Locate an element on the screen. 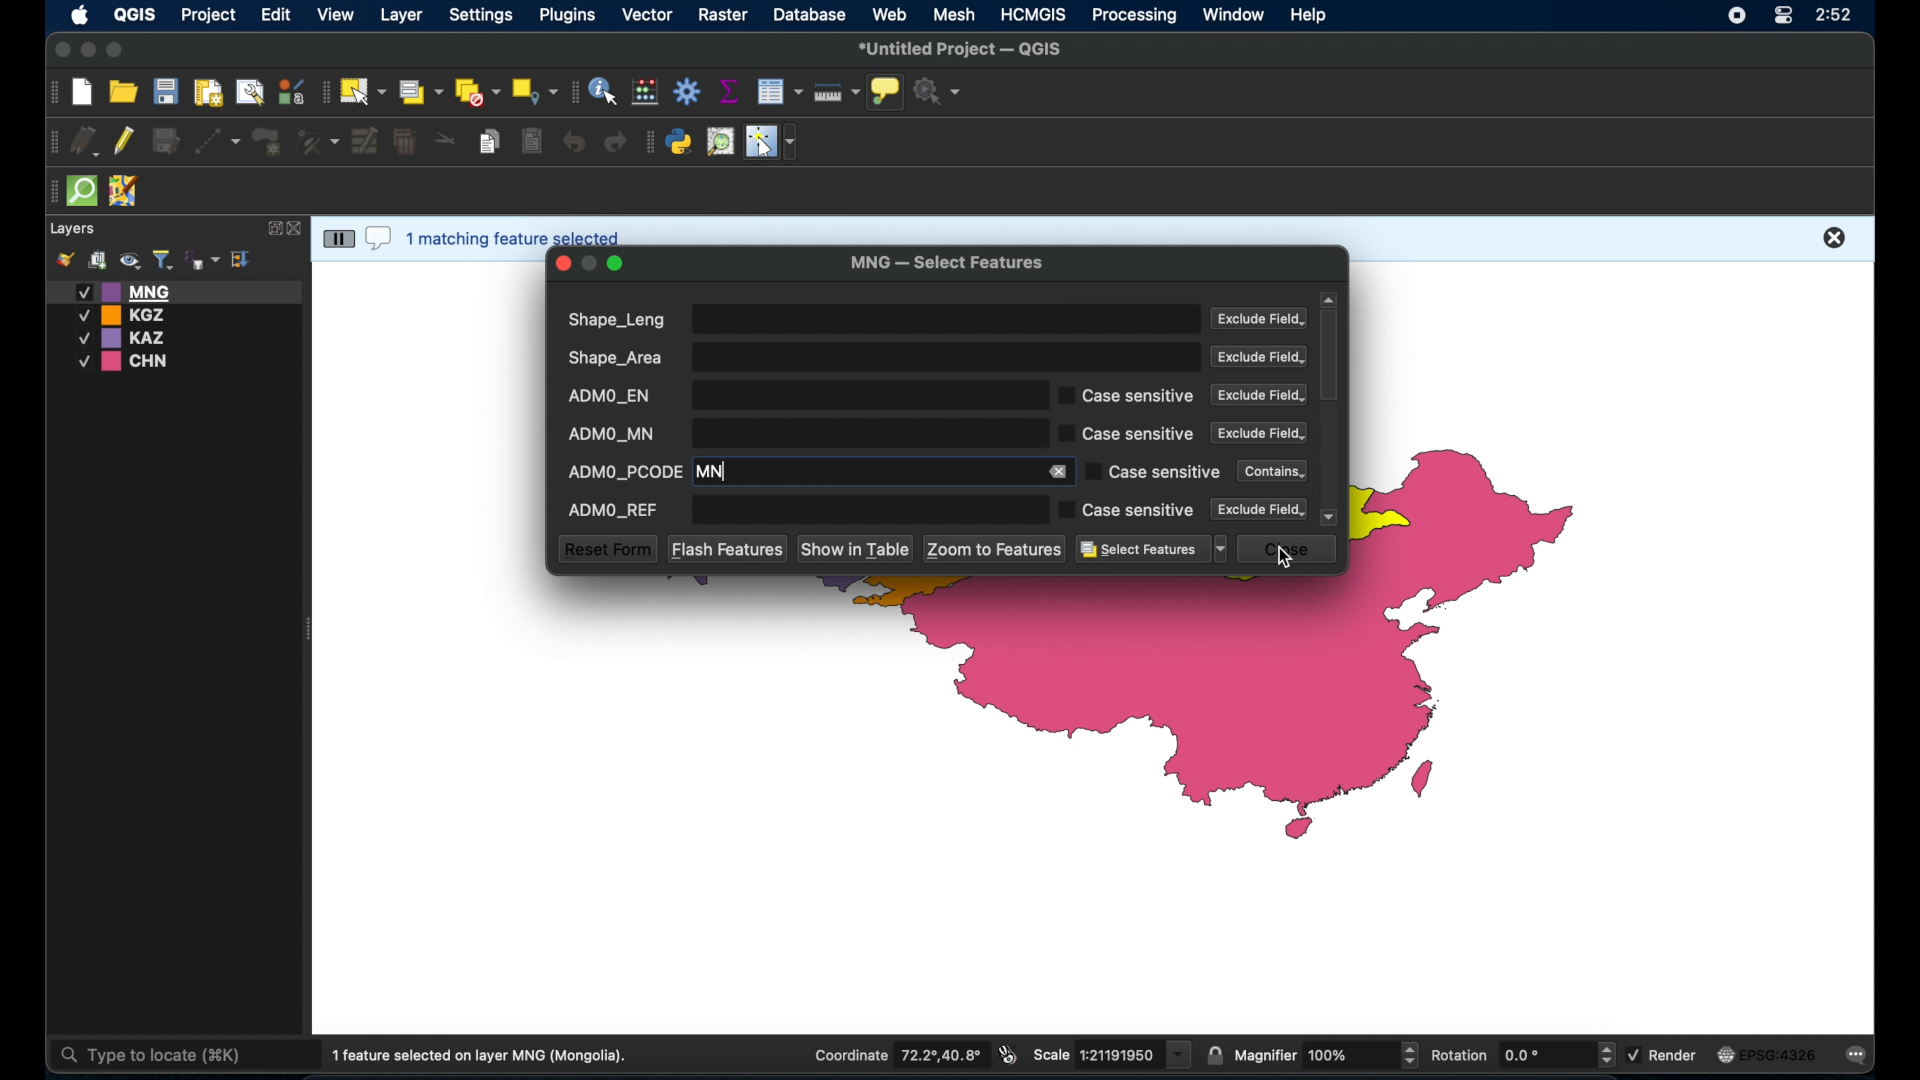 The width and height of the screenshot is (1920, 1080). jsom remote is located at coordinates (126, 192).